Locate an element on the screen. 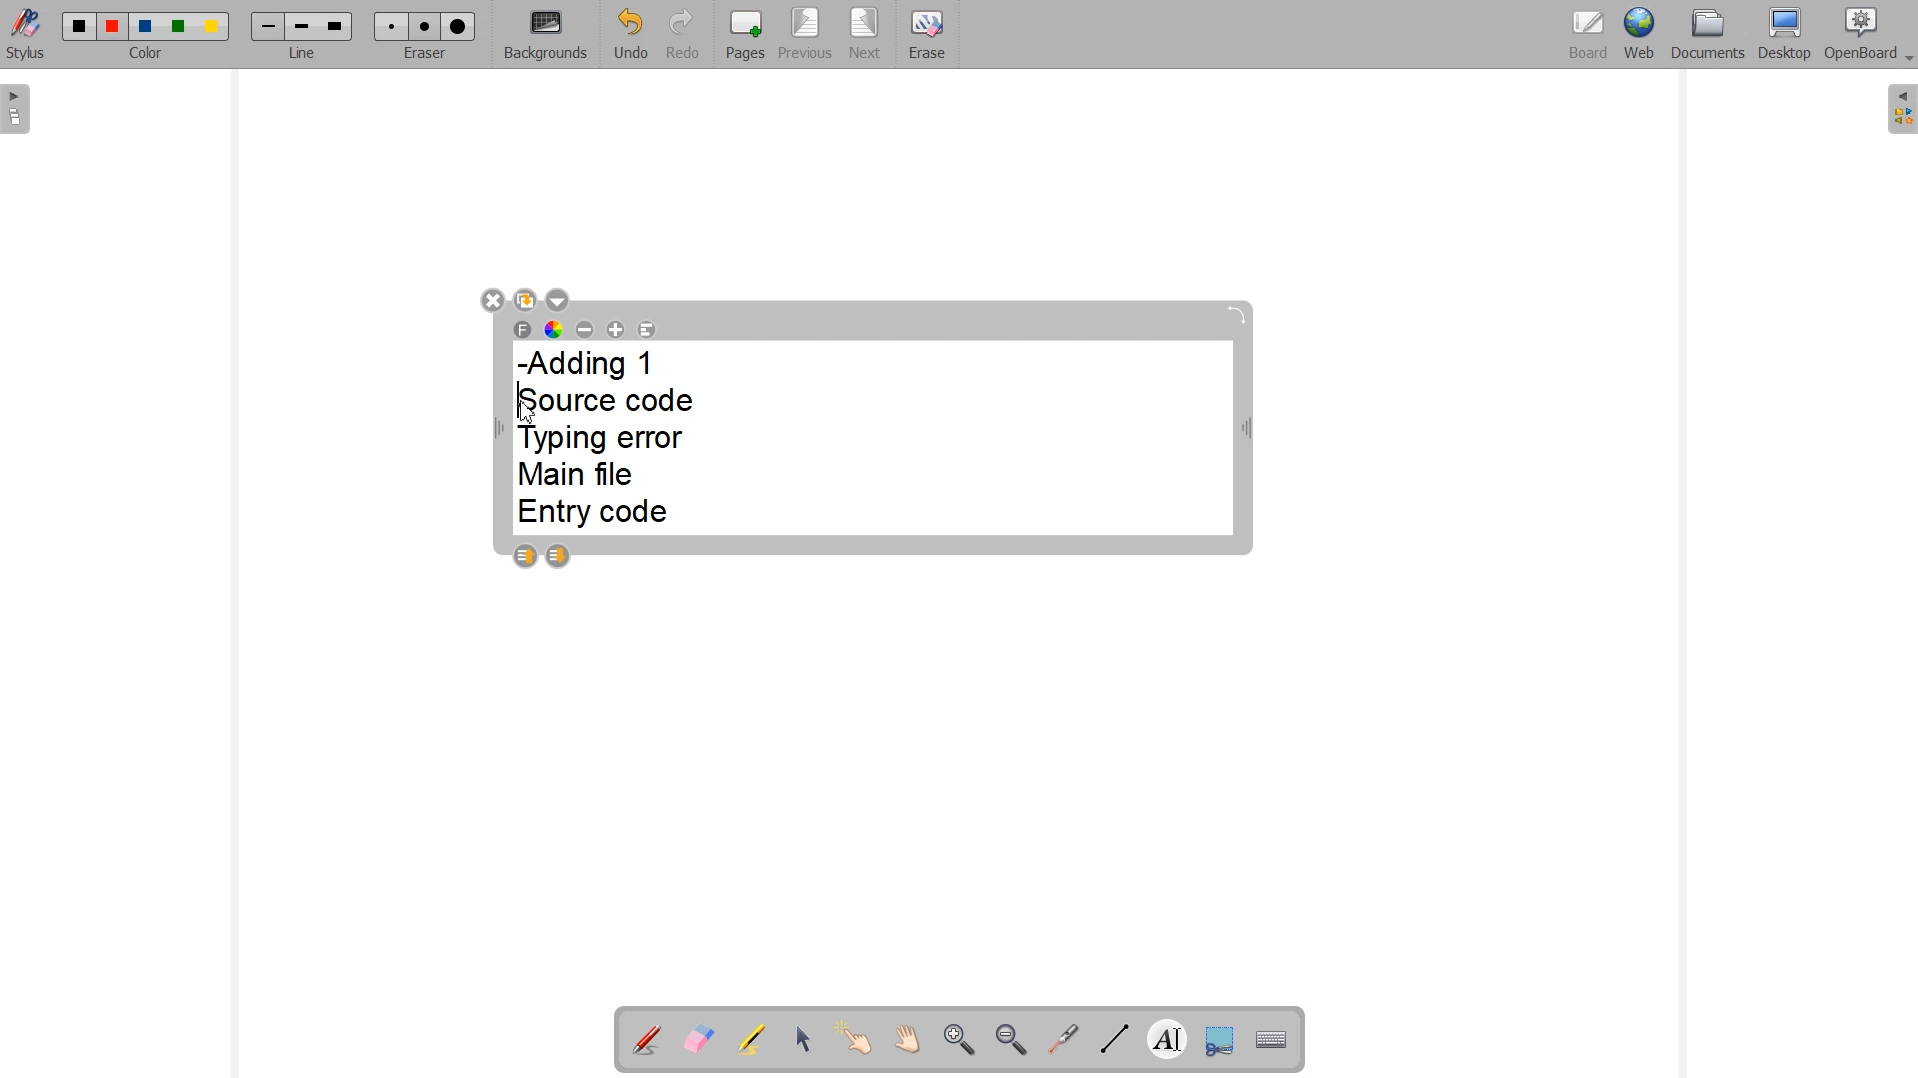 The width and height of the screenshot is (1918, 1078). Color 5 is located at coordinates (213, 27).